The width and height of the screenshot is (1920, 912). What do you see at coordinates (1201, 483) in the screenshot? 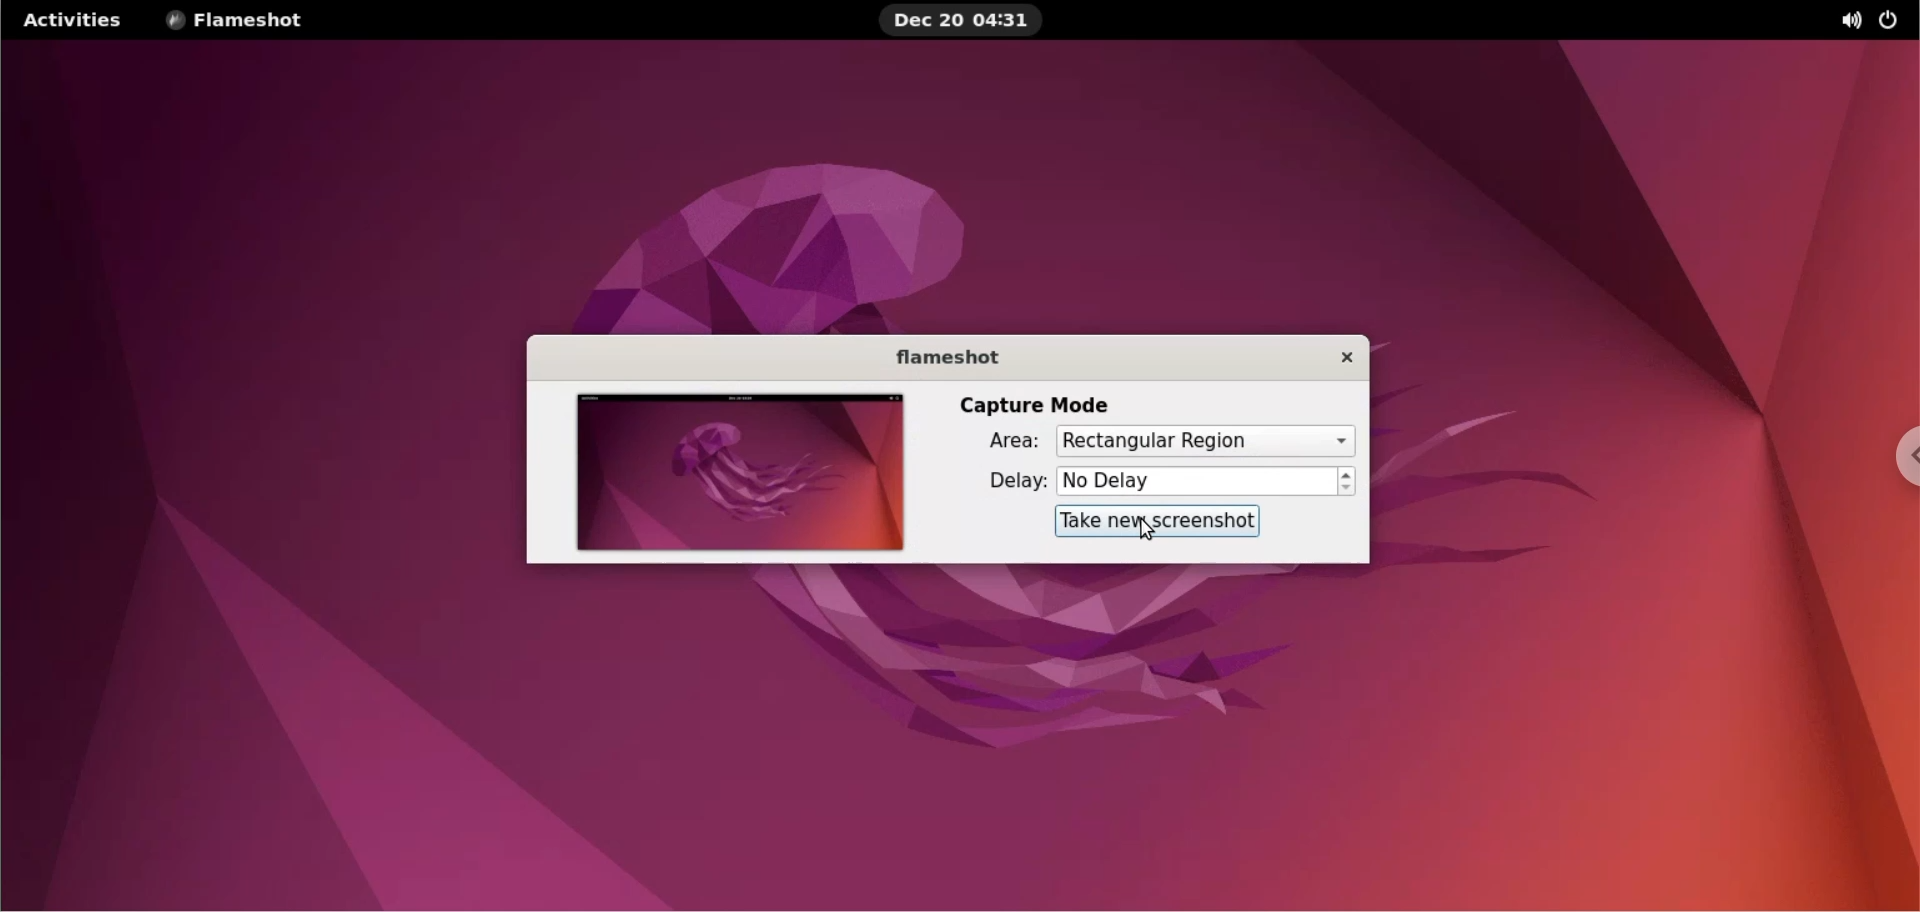
I see `delay input` at bounding box center [1201, 483].